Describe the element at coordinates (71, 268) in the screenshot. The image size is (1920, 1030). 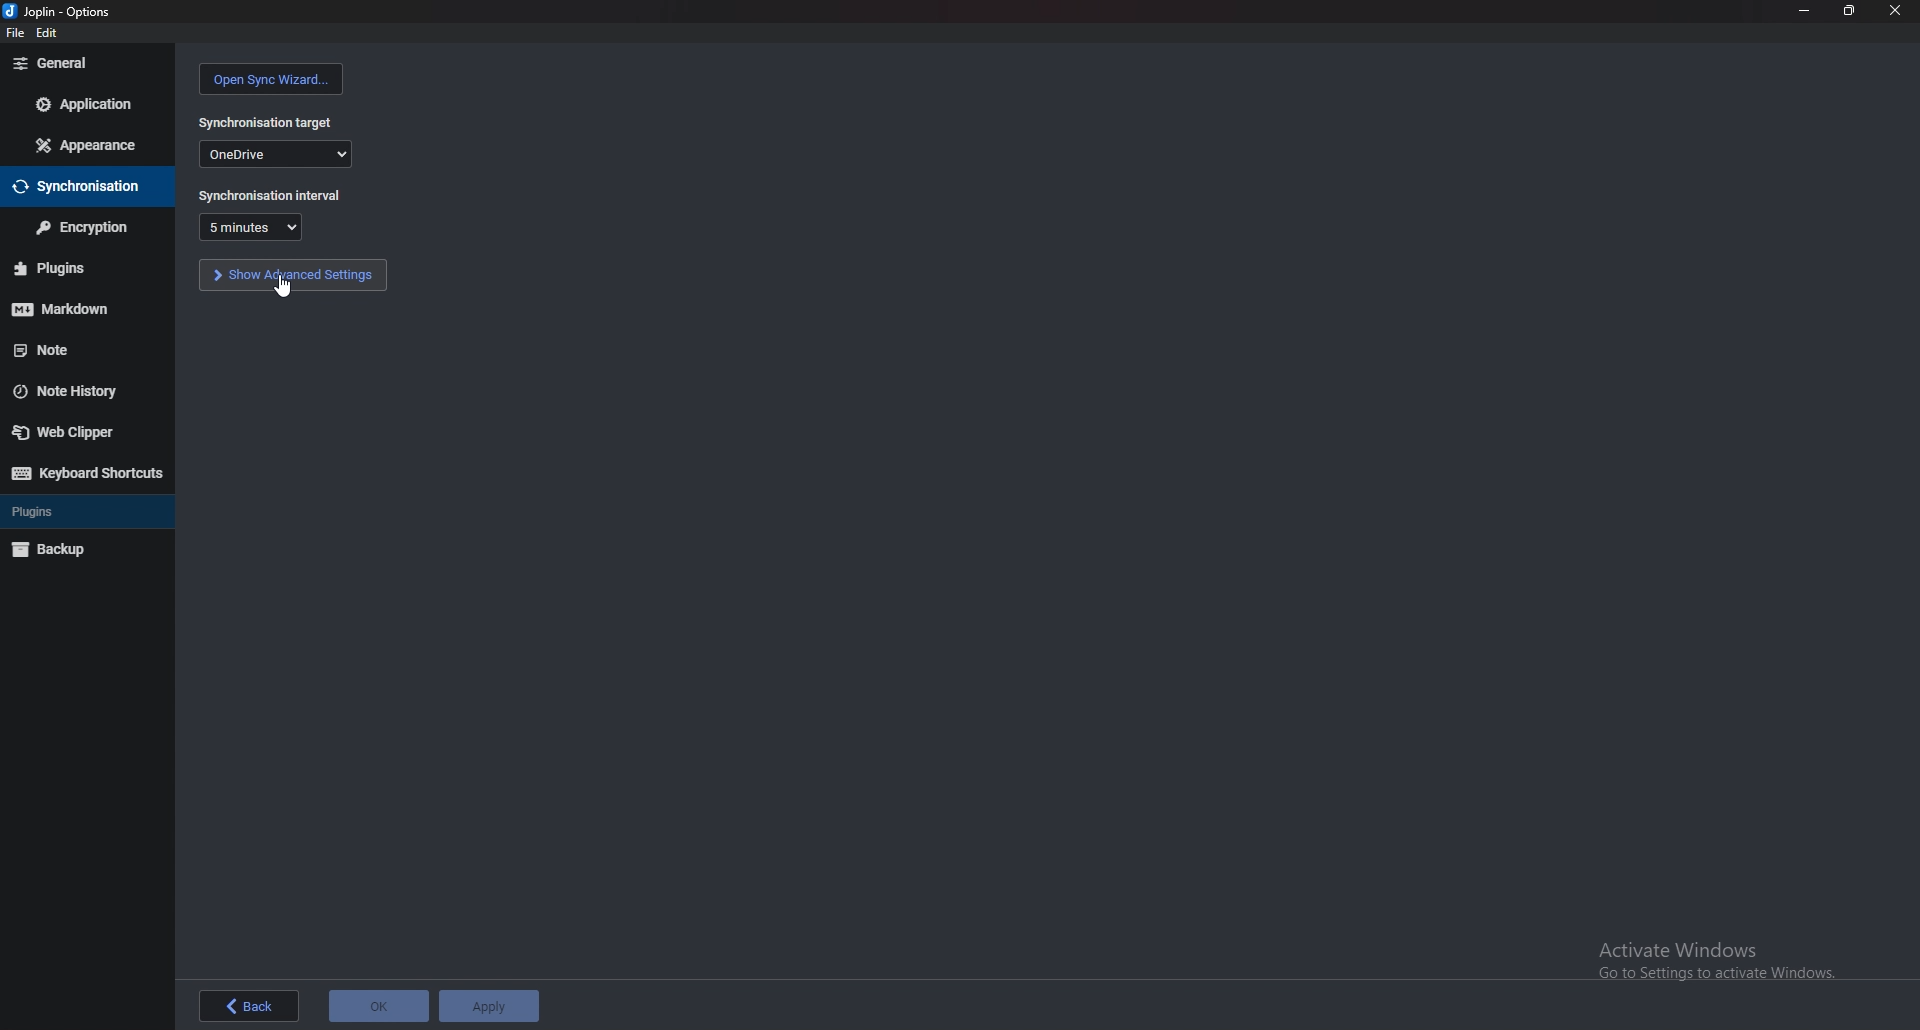
I see `plugins` at that location.